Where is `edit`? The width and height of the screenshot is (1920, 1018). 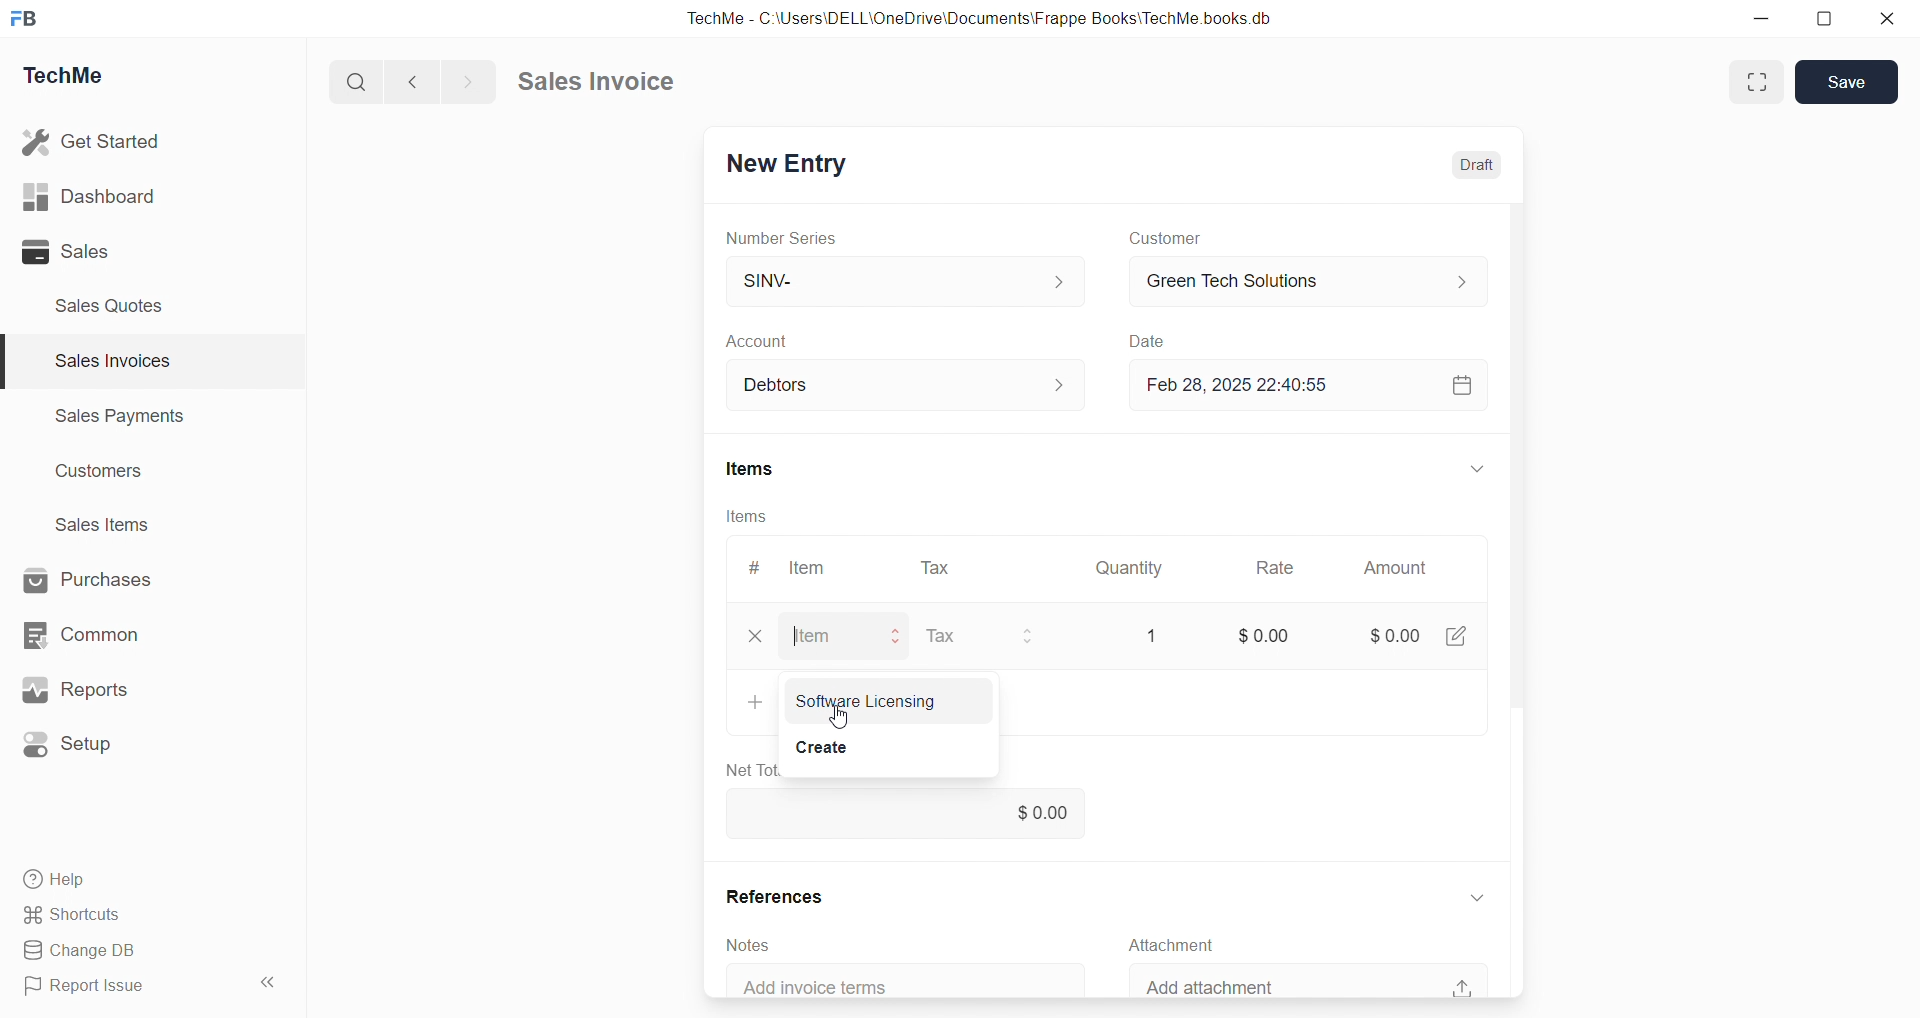
edit is located at coordinates (1455, 634).